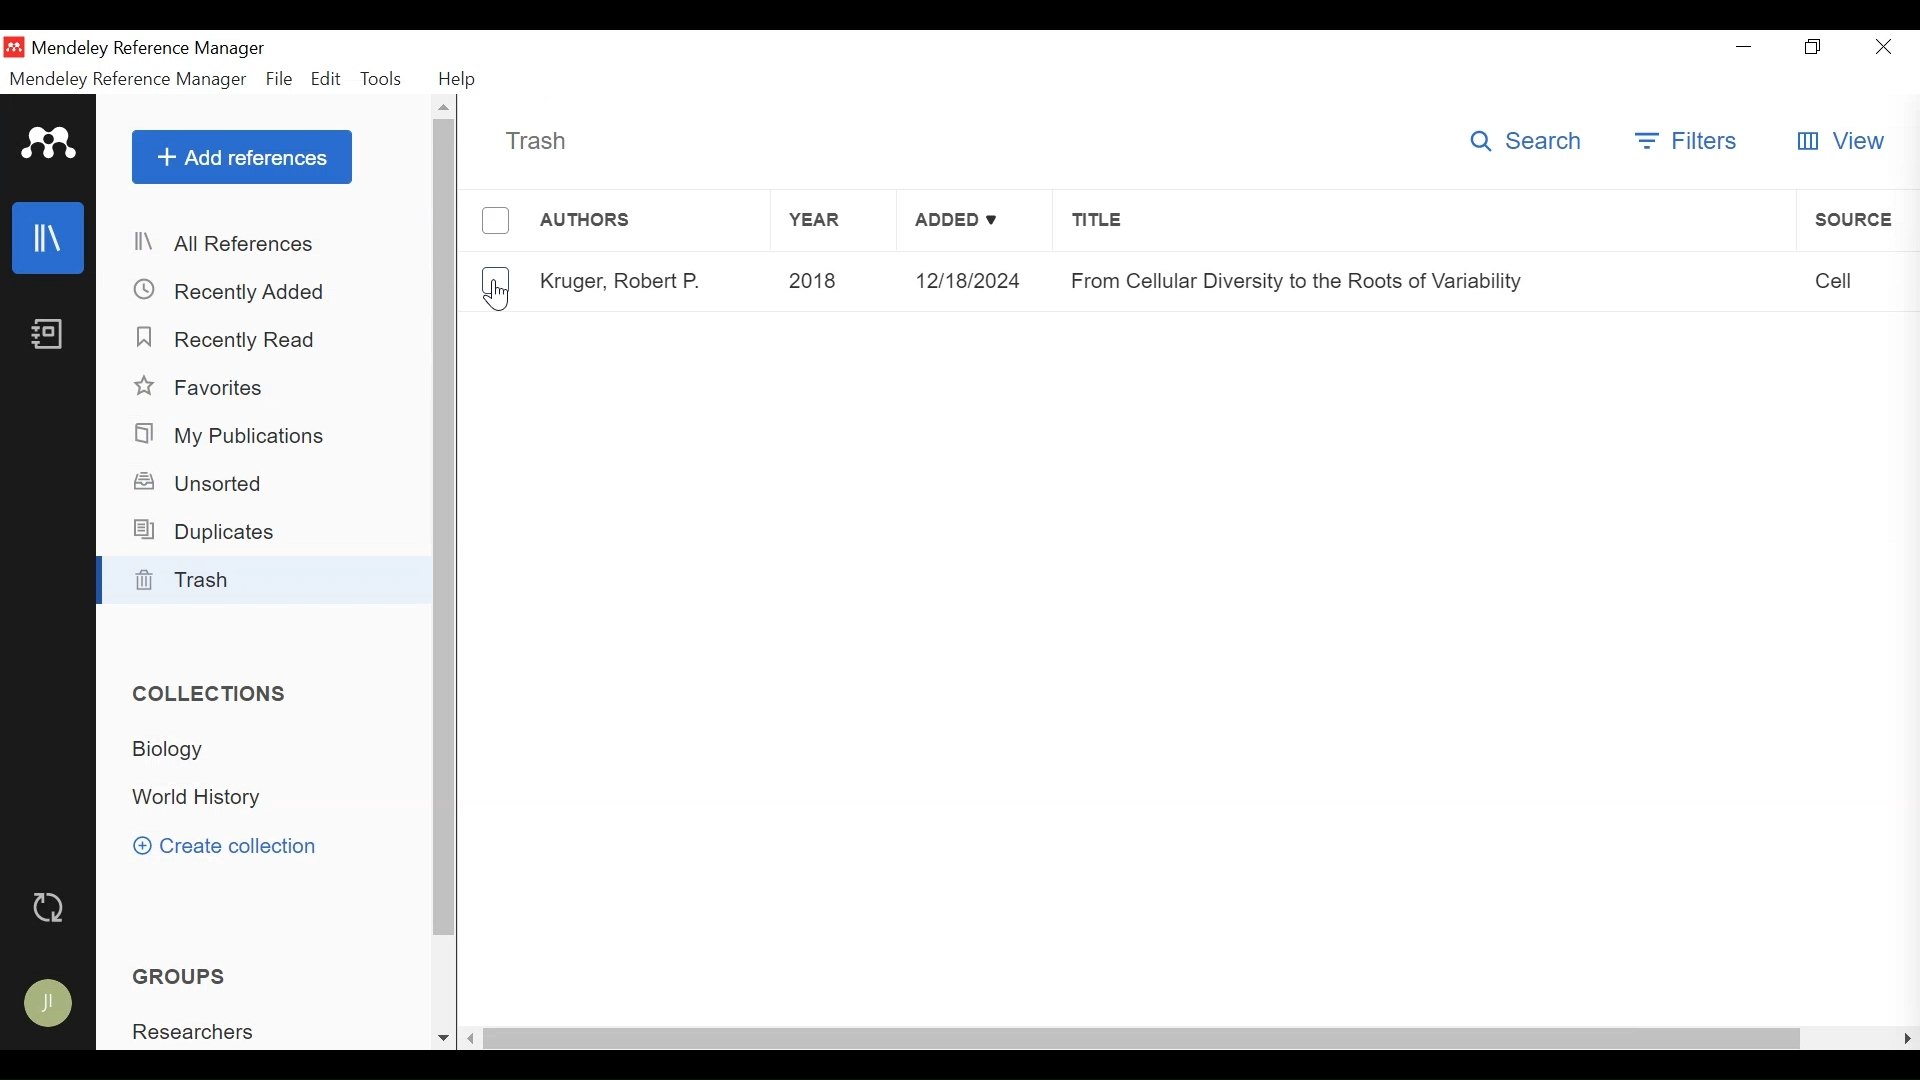 The width and height of the screenshot is (1920, 1080). I want to click on Favorites, so click(212, 387).